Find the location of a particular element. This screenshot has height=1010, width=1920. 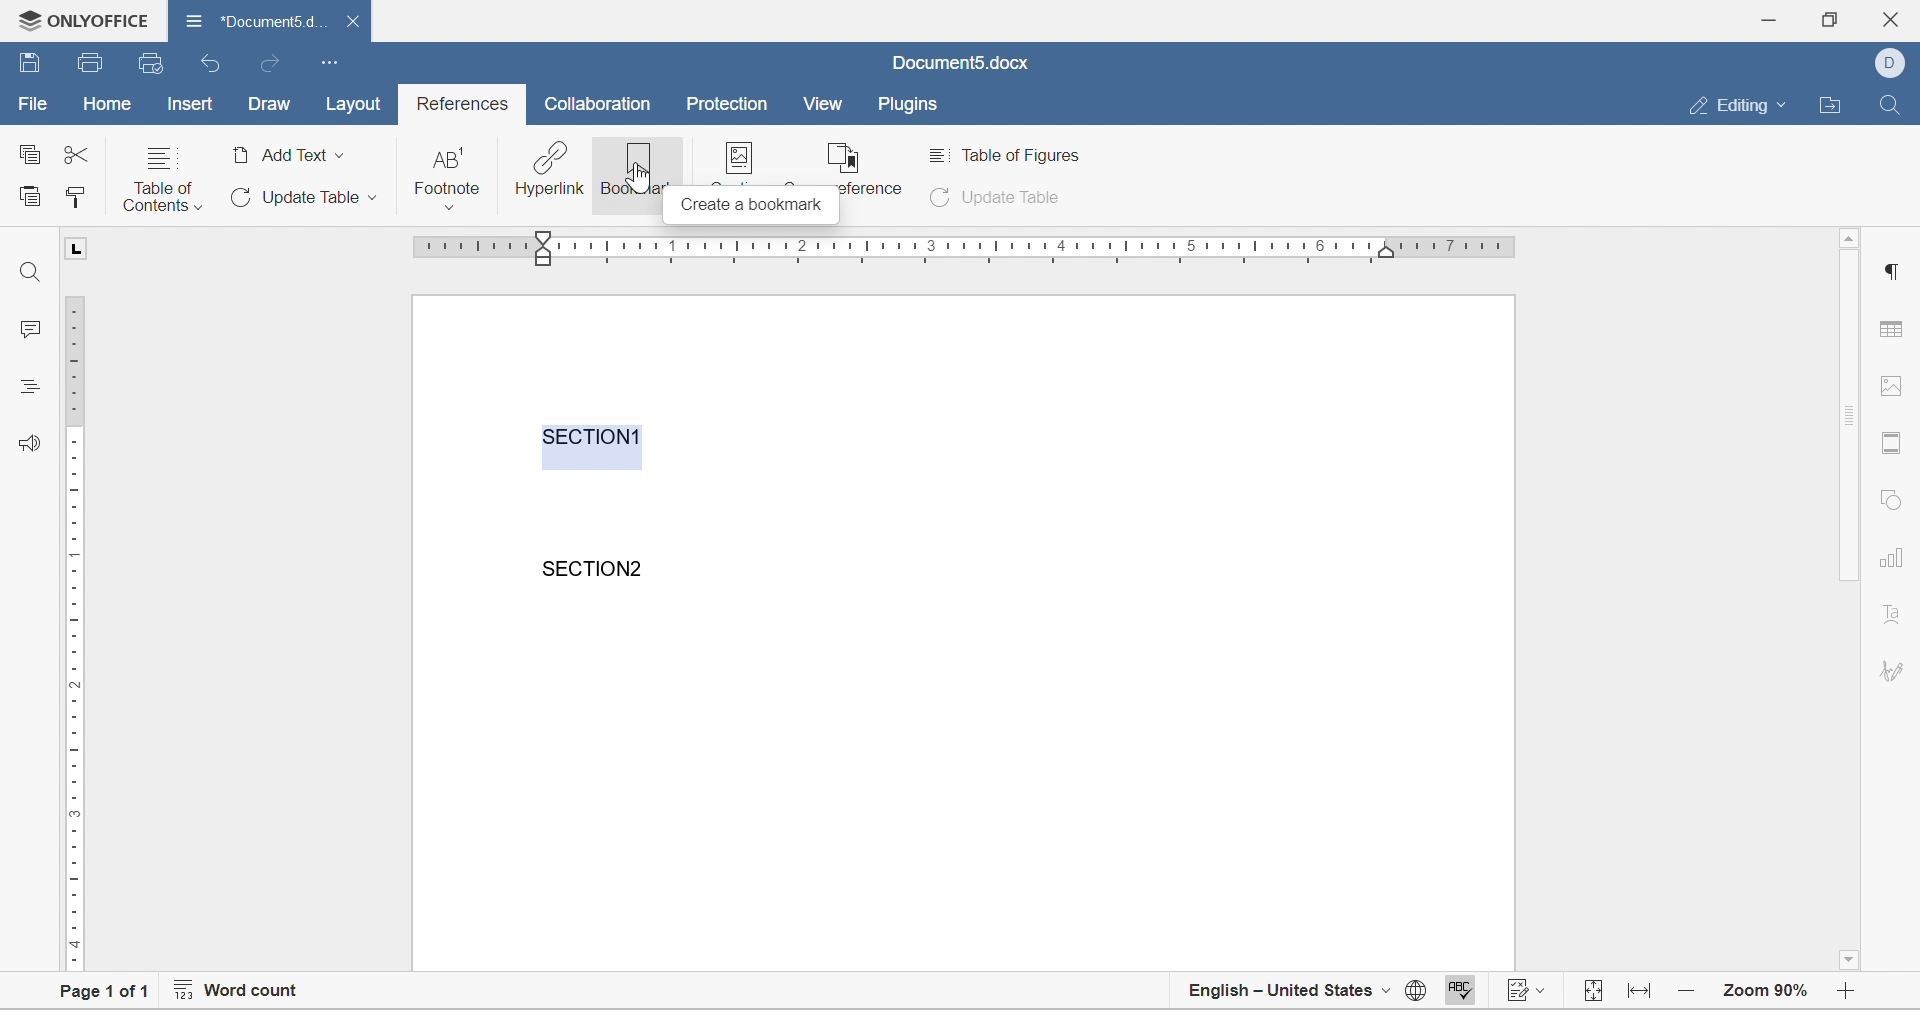

headings is located at coordinates (27, 384).